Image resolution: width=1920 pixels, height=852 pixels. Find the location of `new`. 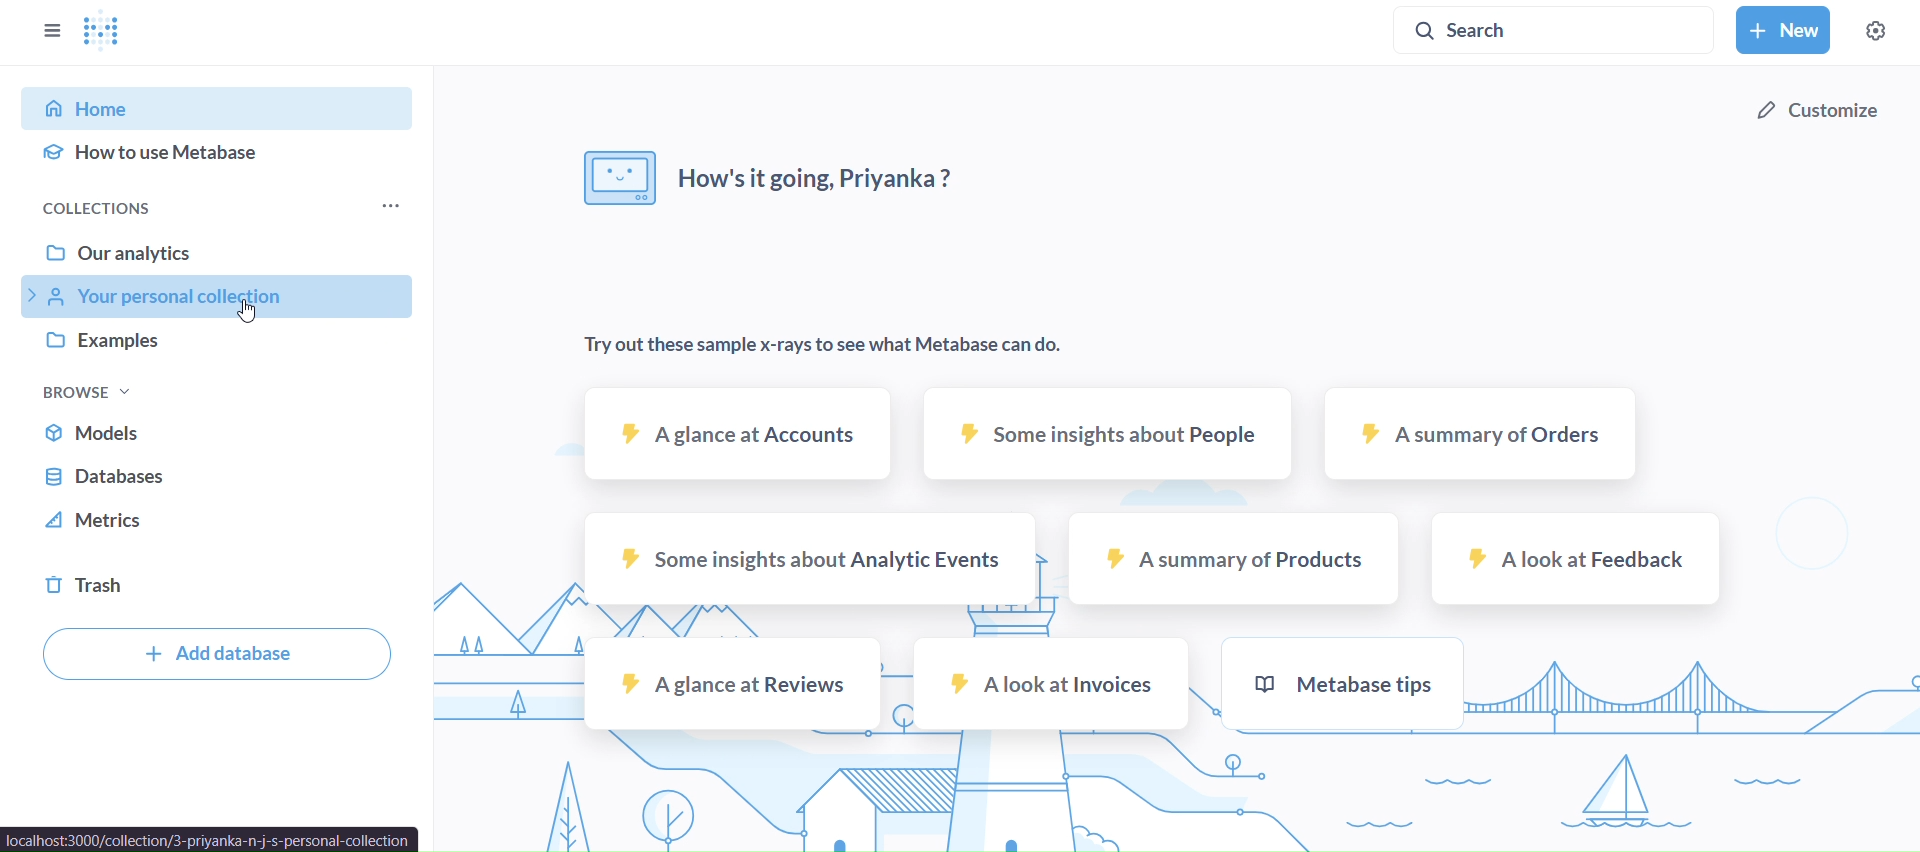

new is located at coordinates (1783, 29).